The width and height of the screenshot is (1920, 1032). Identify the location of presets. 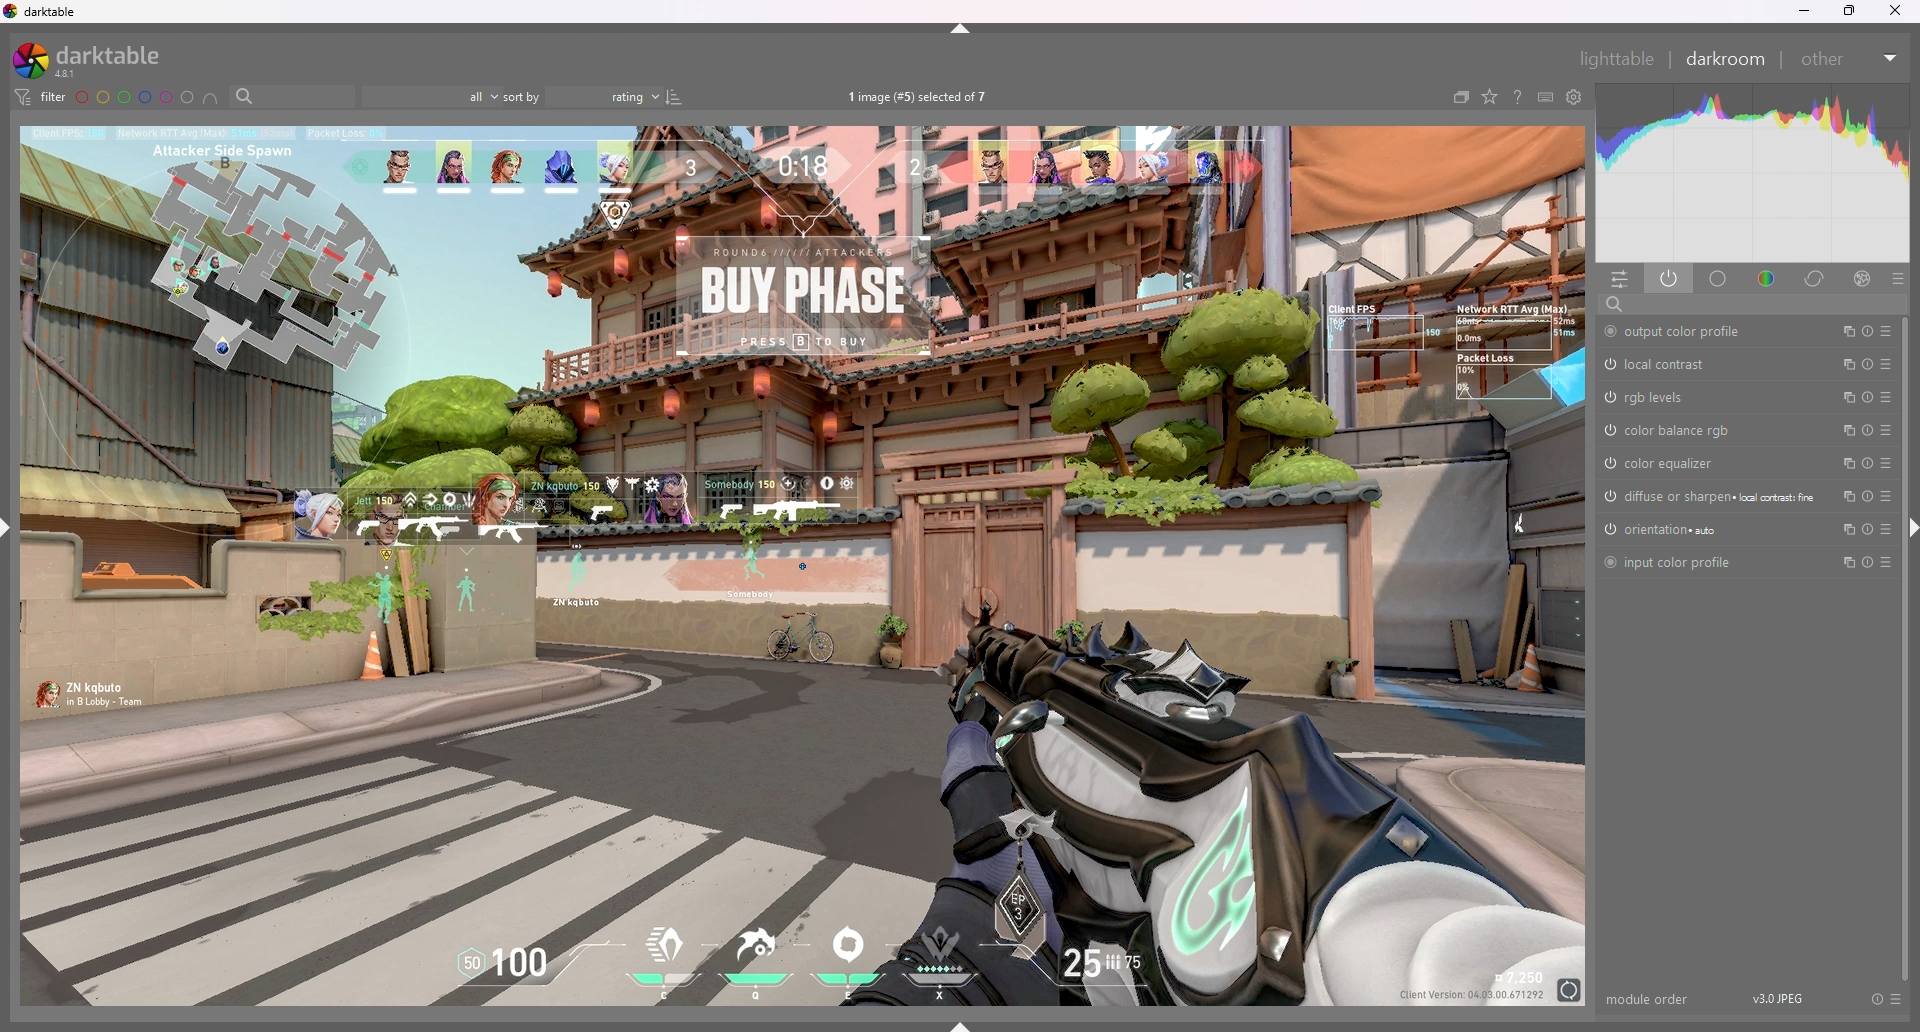
(1898, 278).